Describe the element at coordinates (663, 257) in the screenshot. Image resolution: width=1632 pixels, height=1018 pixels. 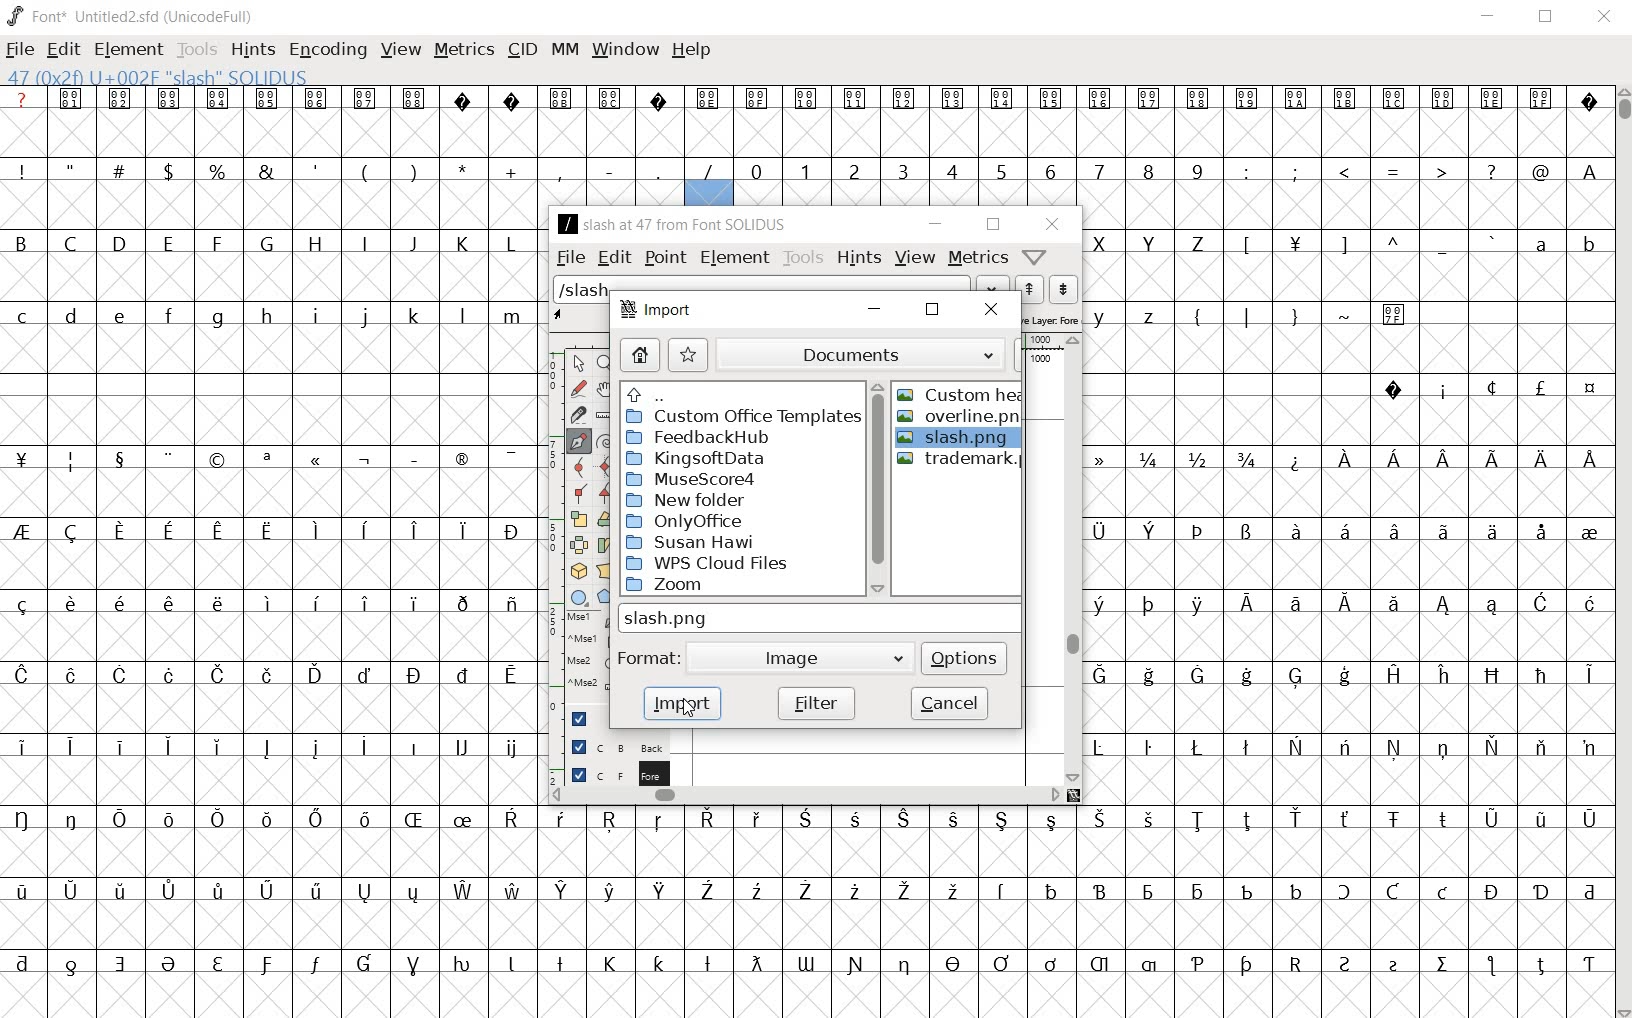
I see `point` at that location.